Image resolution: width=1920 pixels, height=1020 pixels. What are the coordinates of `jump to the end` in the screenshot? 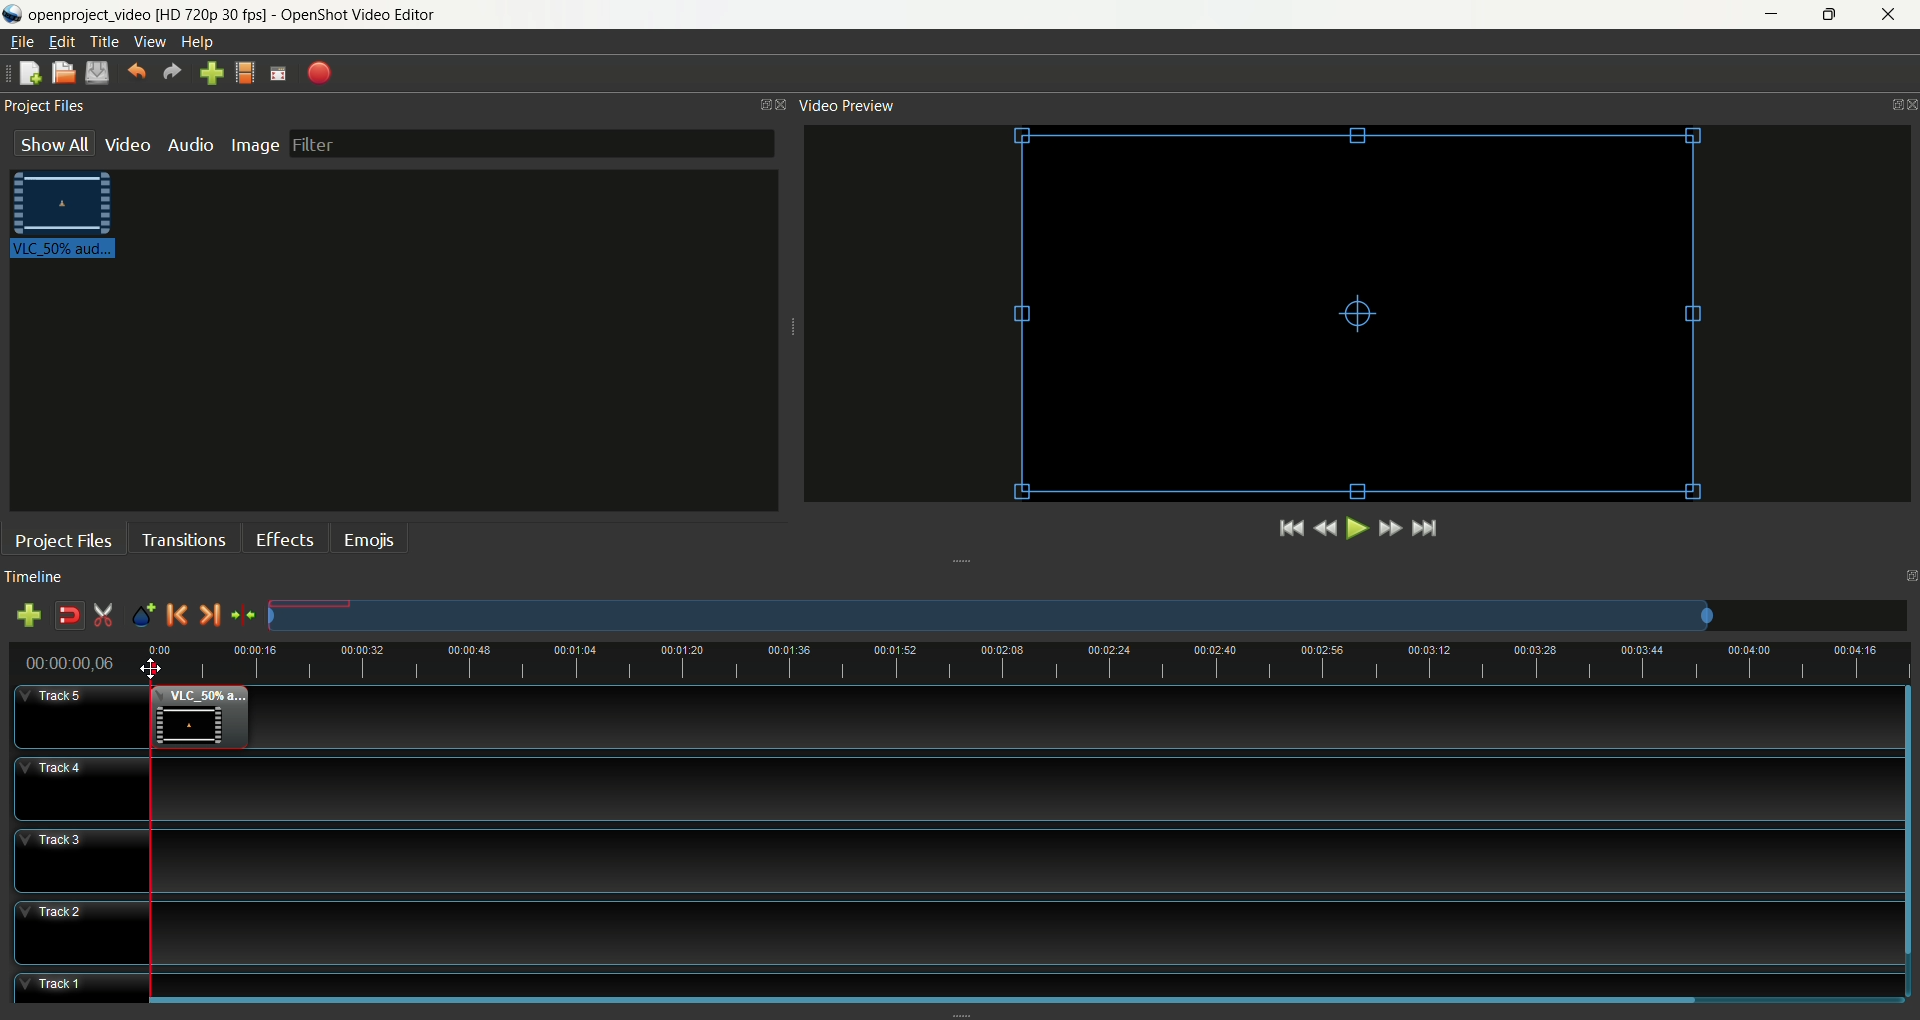 It's located at (1425, 529).